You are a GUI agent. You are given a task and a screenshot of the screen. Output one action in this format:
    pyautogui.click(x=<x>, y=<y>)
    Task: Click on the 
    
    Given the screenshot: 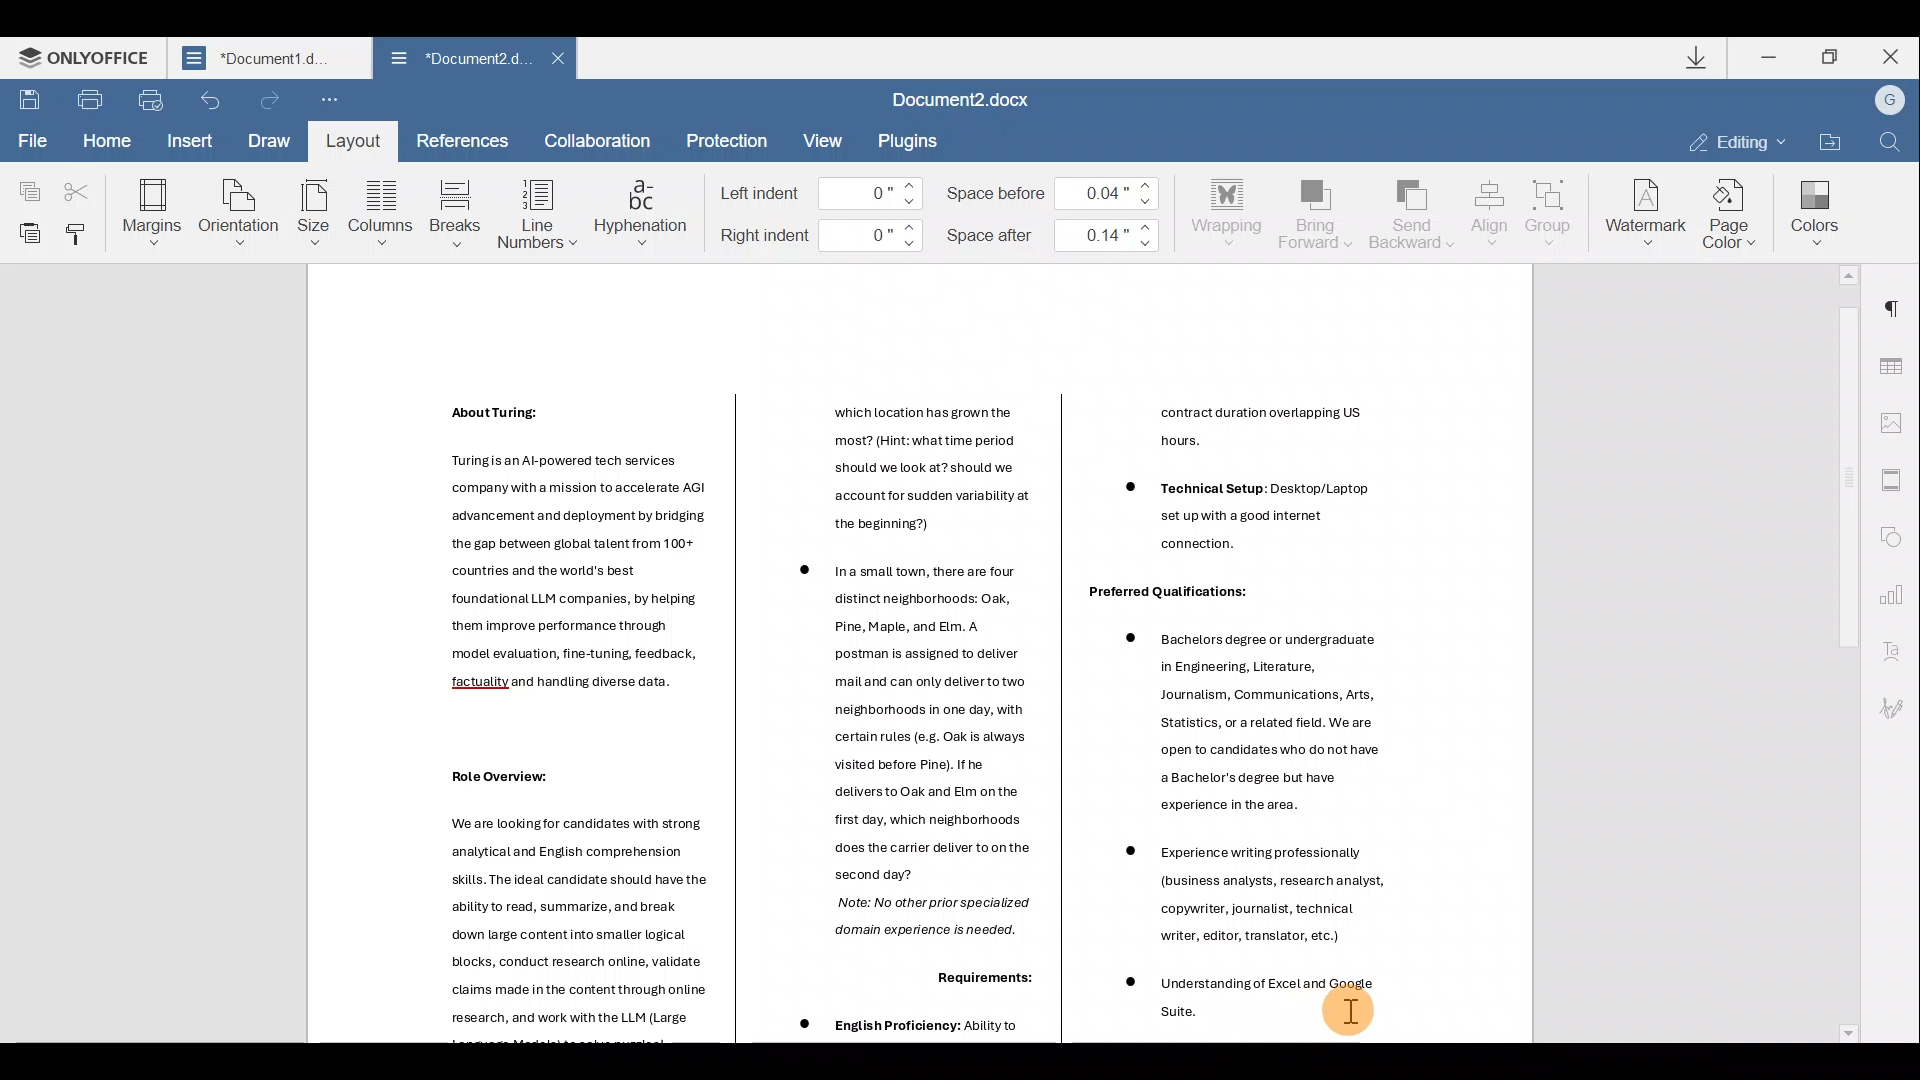 What is the action you would take?
    pyautogui.click(x=979, y=981)
    